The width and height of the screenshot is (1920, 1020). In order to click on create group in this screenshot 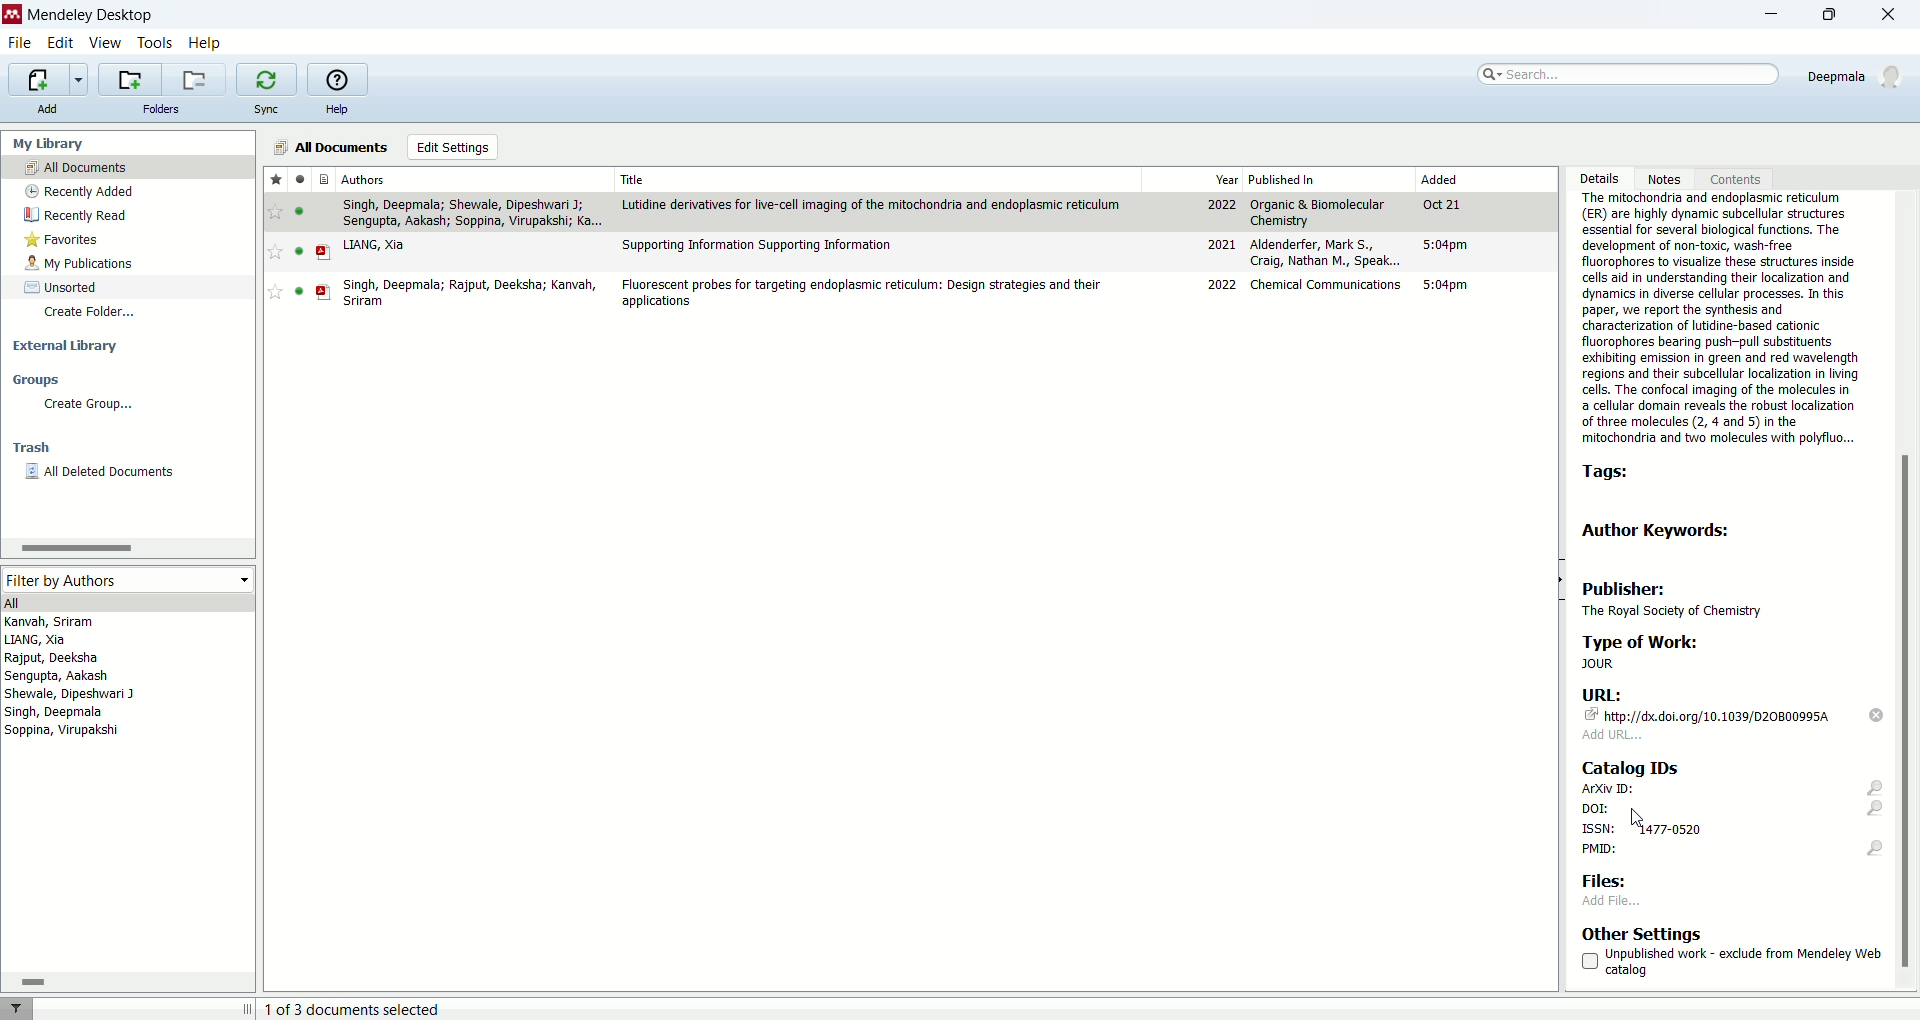, I will do `click(90, 404)`.